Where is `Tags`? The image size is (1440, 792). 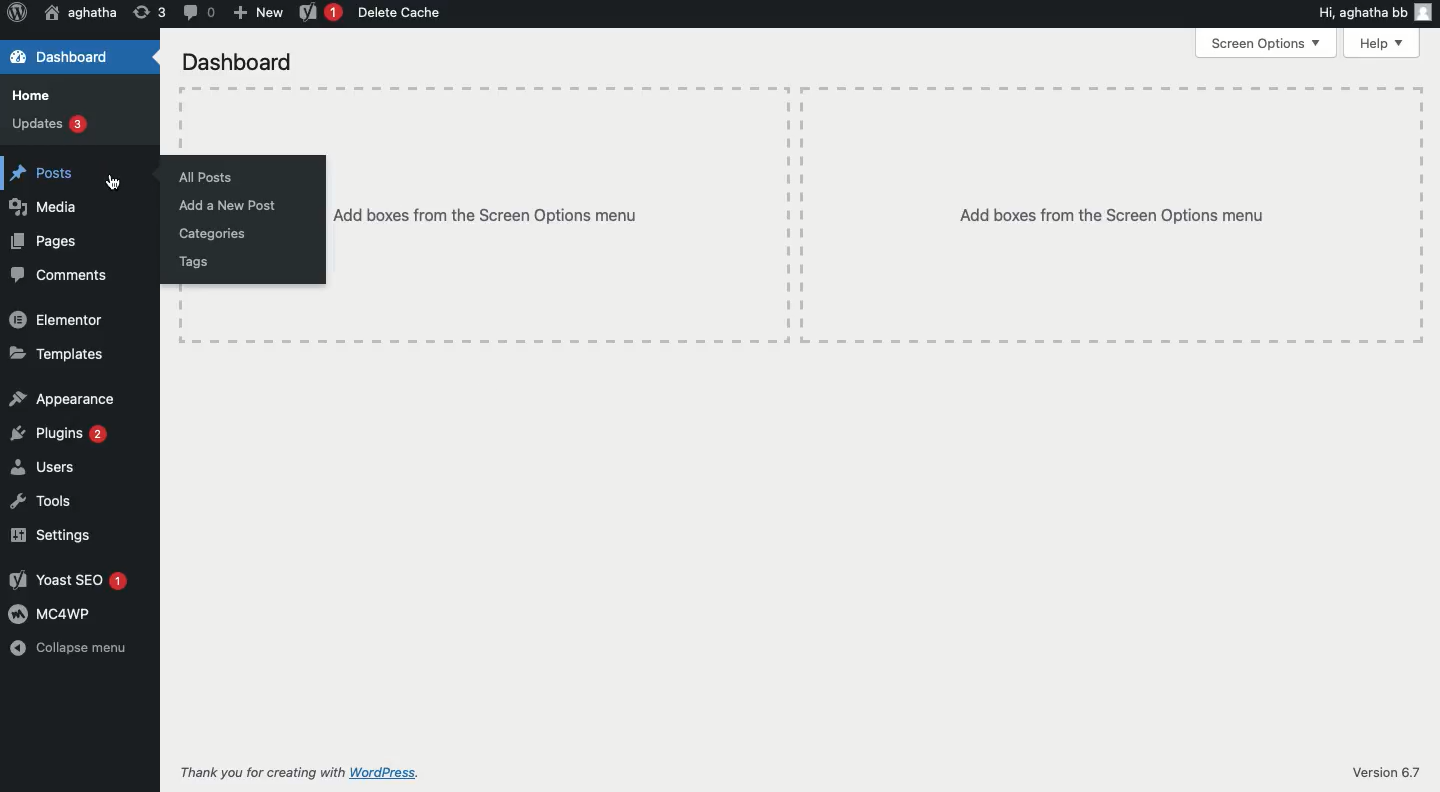 Tags is located at coordinates (194, 264).